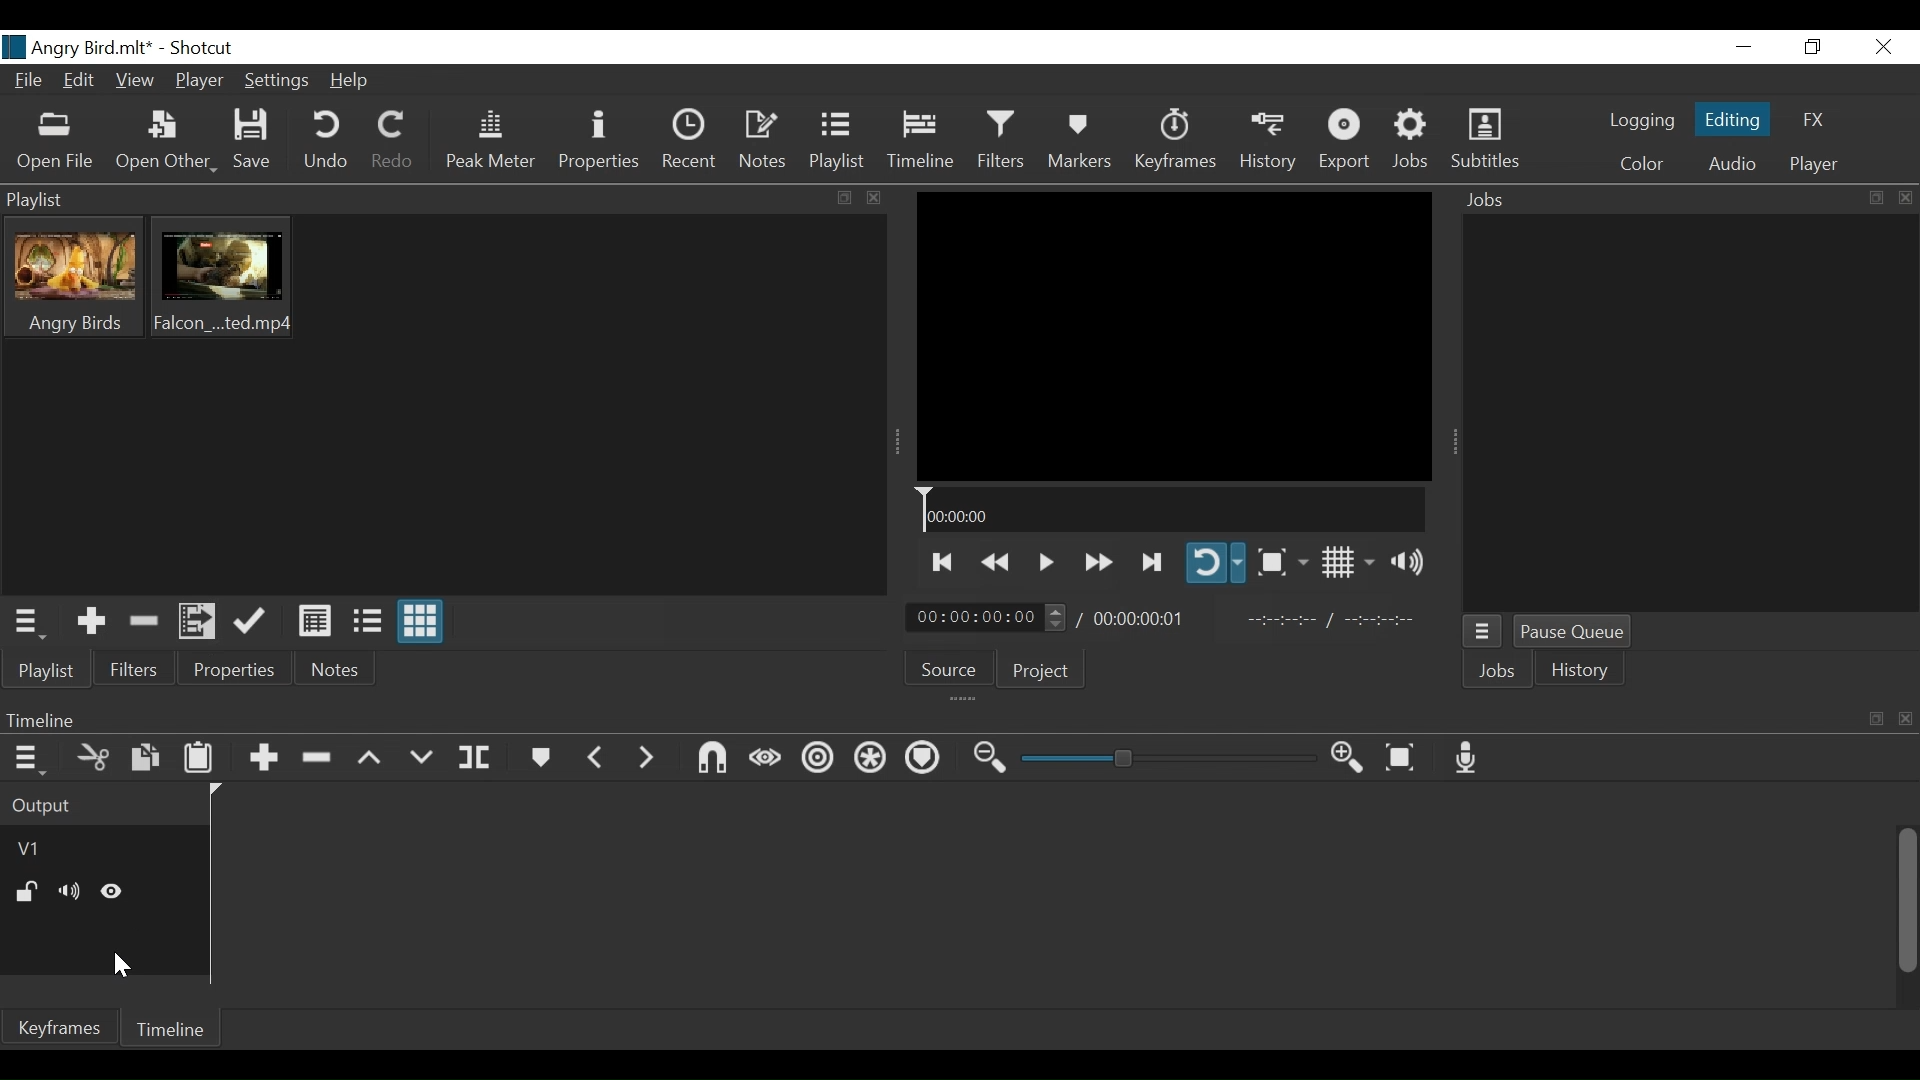  Describe the element at coordinates (1346, 757) in the screenshot. I see `Zoom timeline in` at that location.